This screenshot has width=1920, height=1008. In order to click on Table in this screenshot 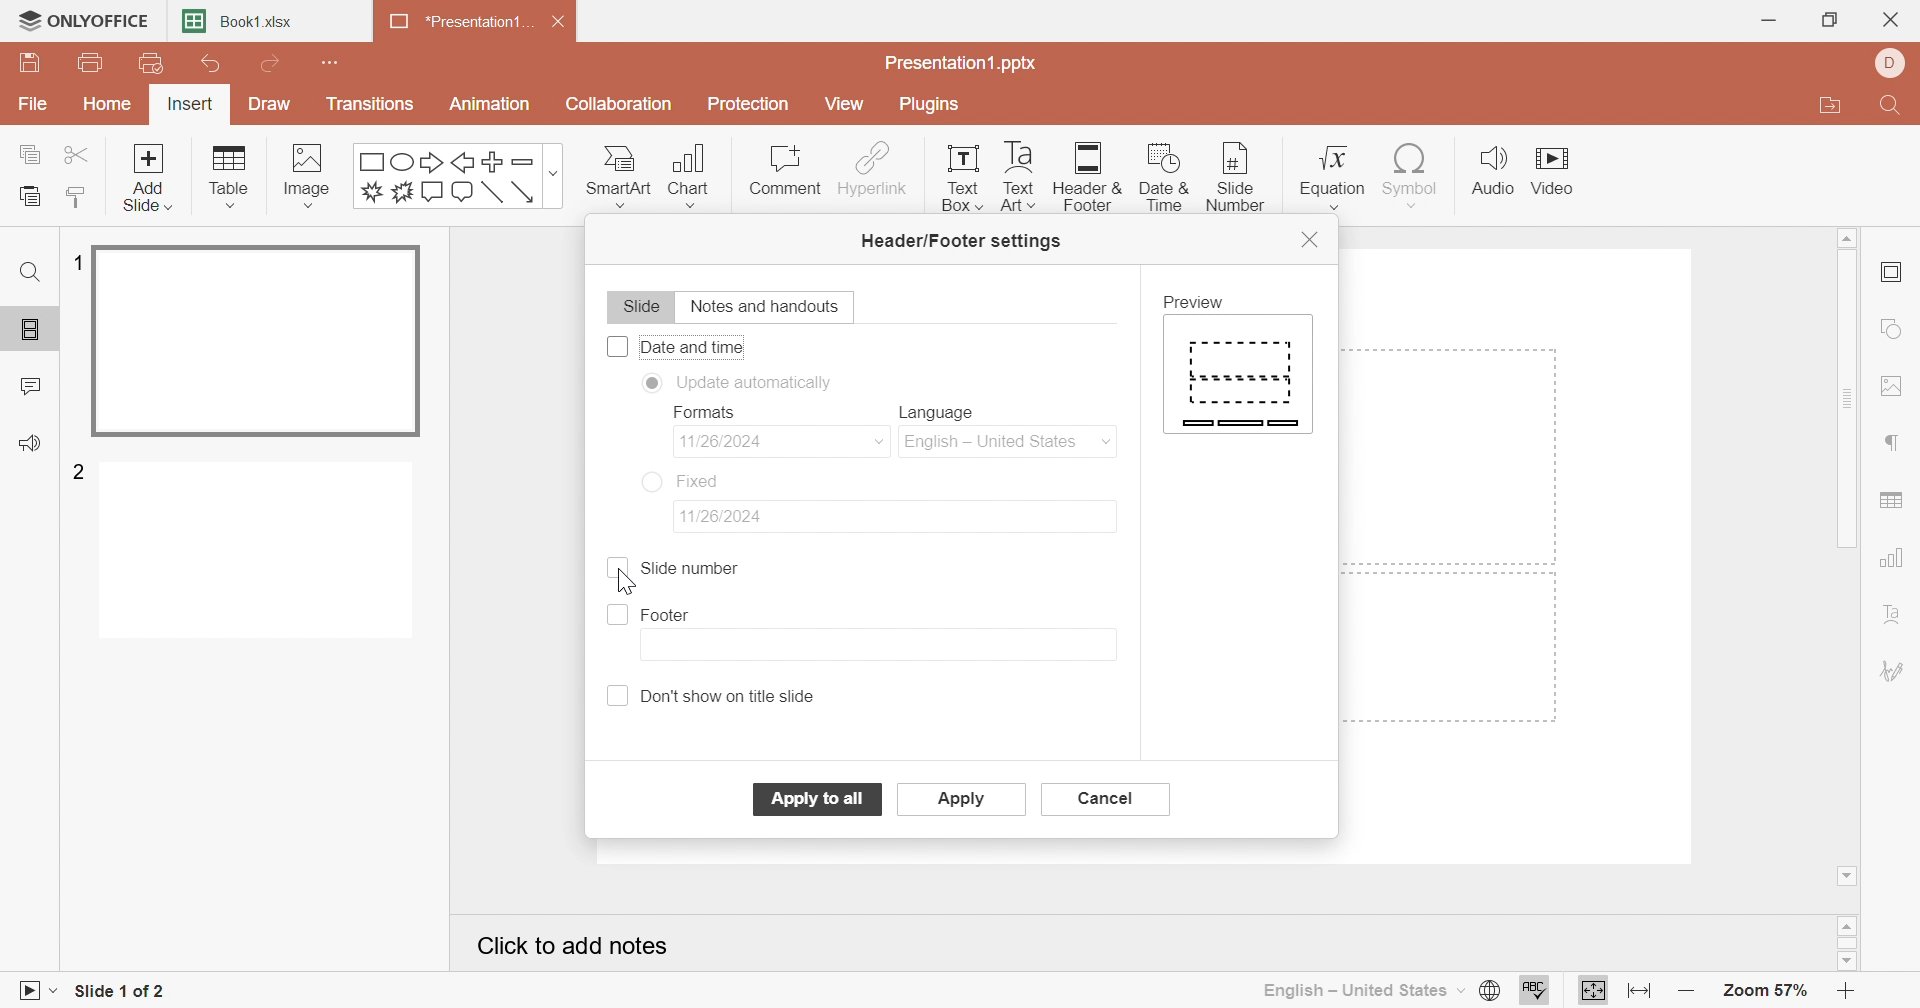, I will do `click(231, 177)`.